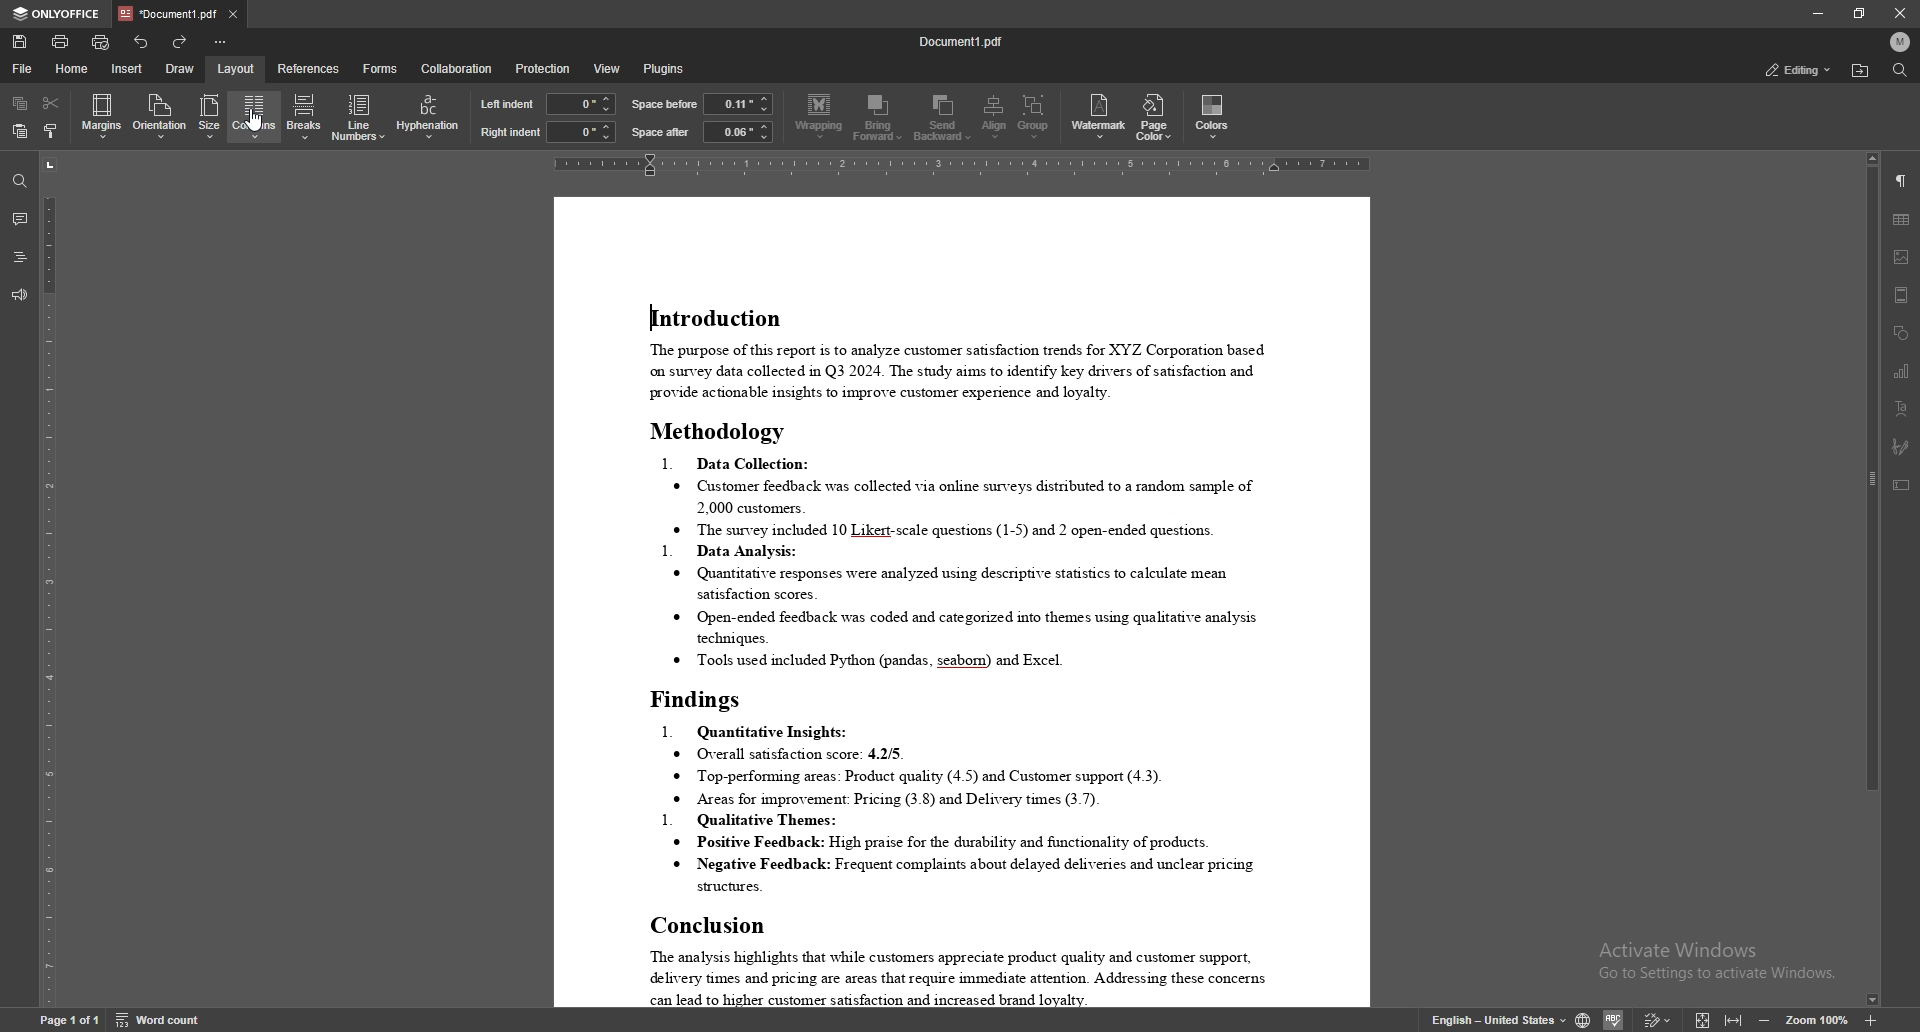 This screenshot has width=1920, height=1032. I want to click on heading, so click(20, 258).